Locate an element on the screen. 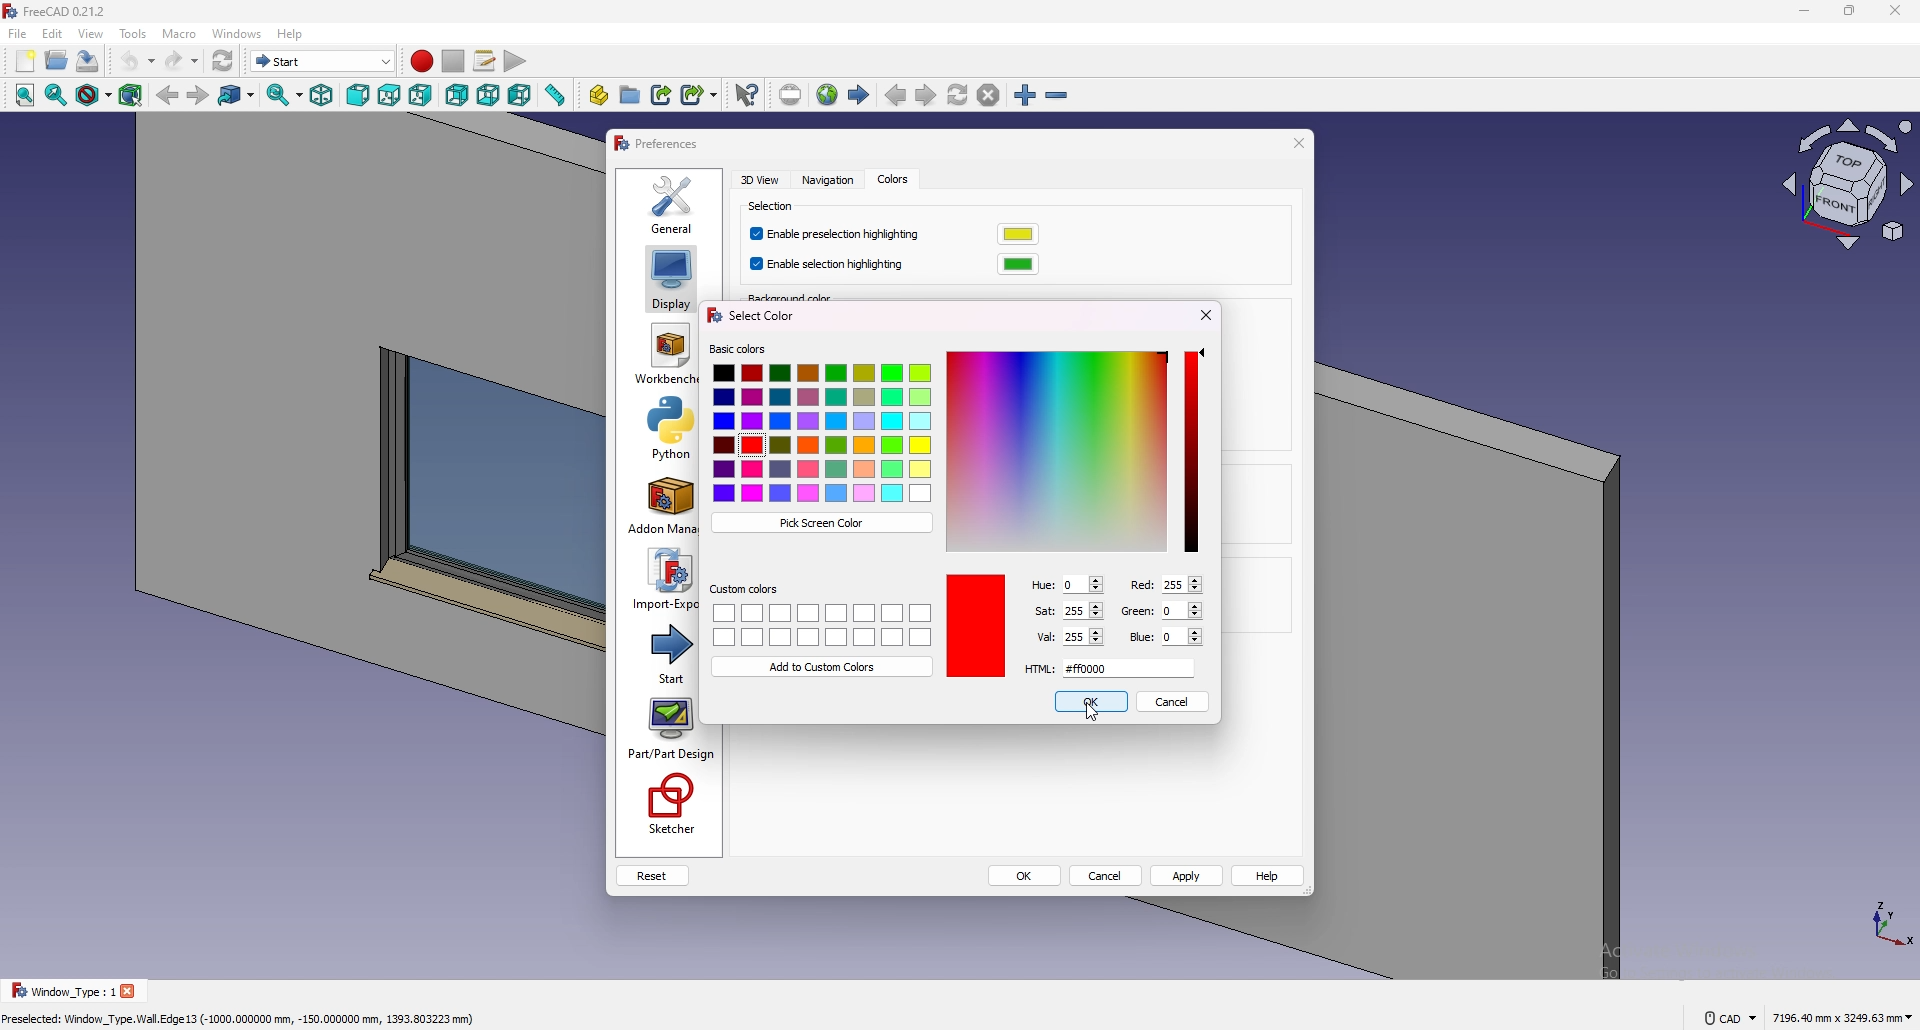 Image resolution: width=1920 pixels, height=1030 pixels. view is located at coordinates (92, 33).